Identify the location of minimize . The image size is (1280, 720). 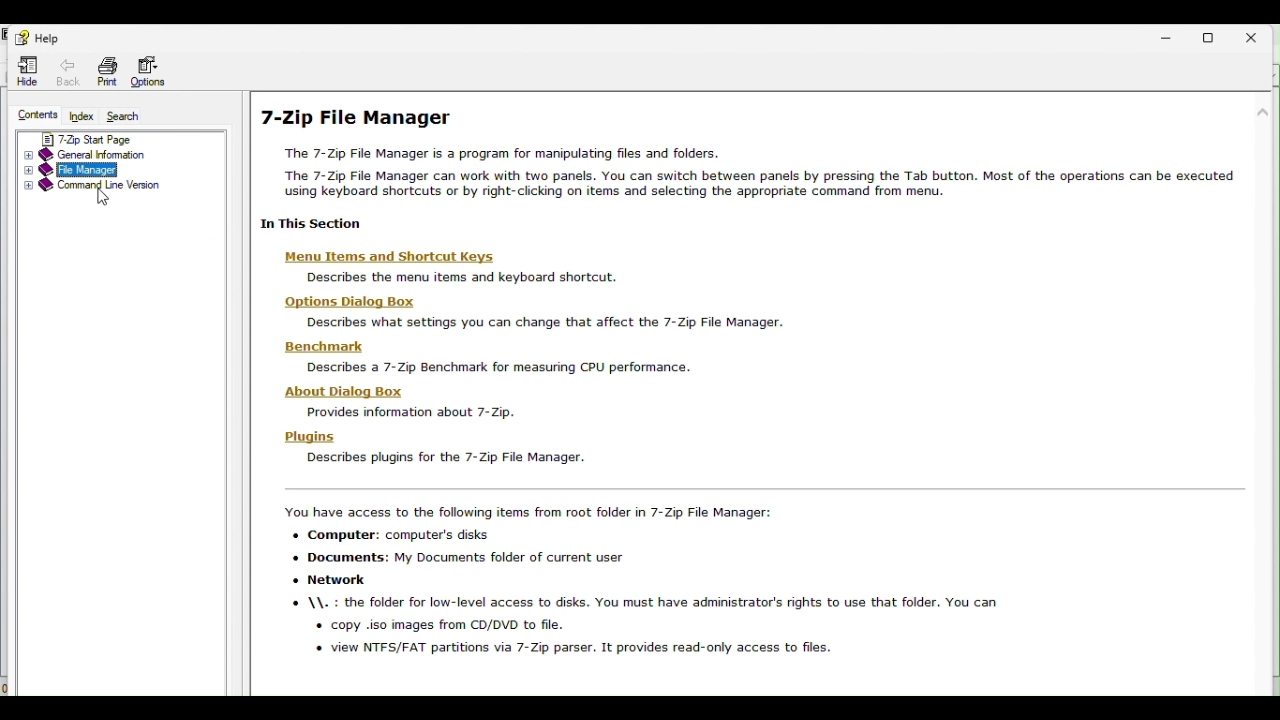
(1169, 36).